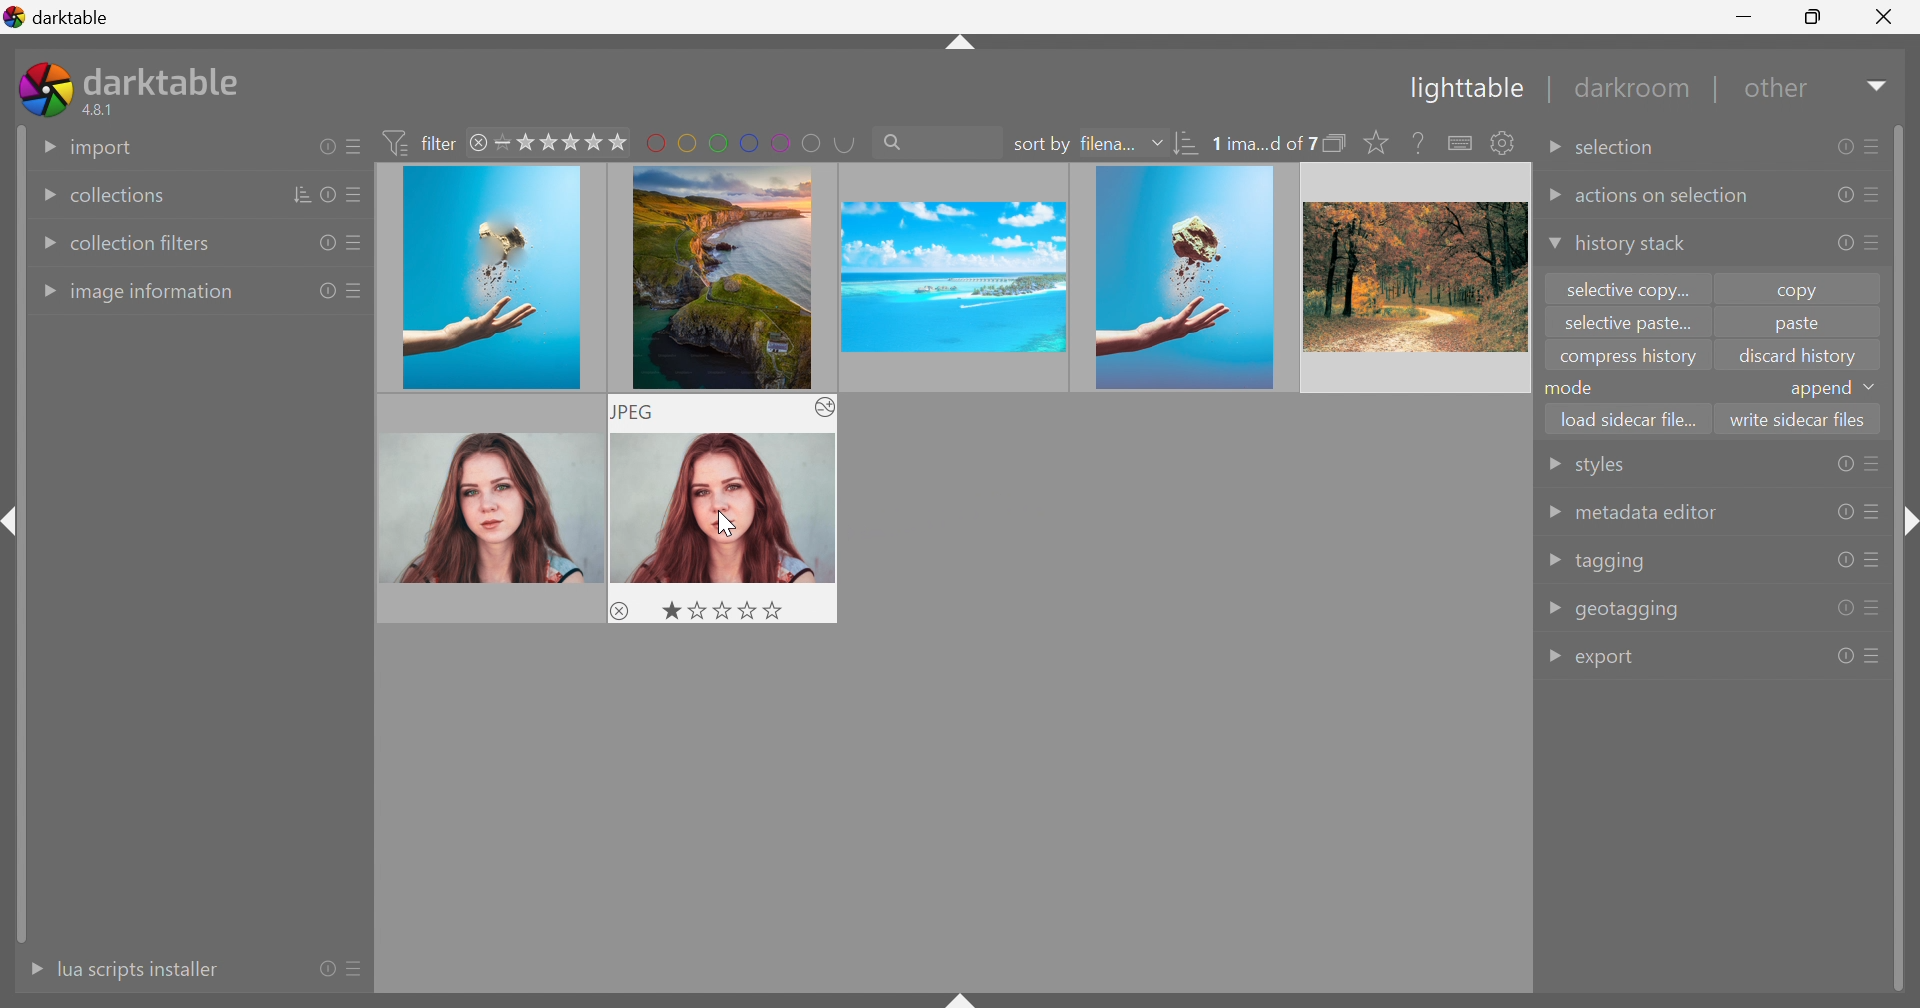  What do you see at coordinates (1554, 606) in the screenshot?
I see `Drop Down` at bounding box center [1554, 606].